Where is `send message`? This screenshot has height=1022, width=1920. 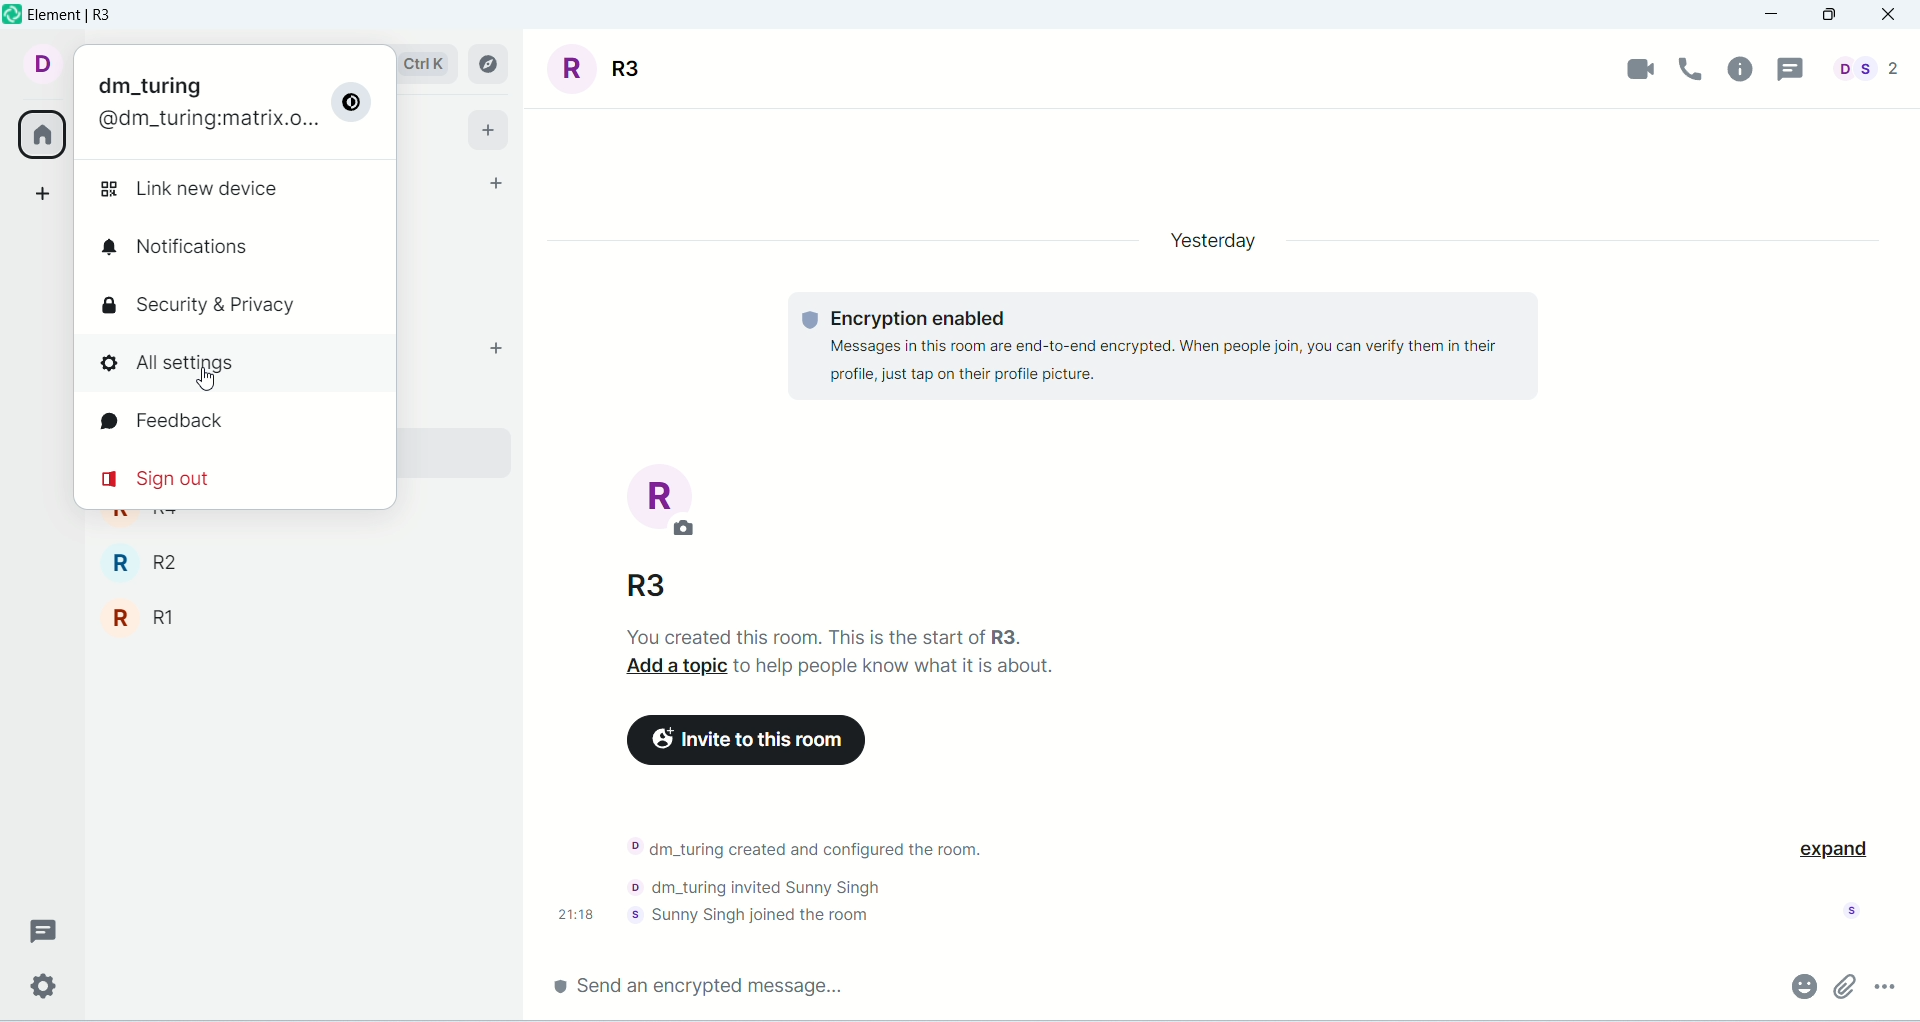 send message is located at coordinates (706, 983).